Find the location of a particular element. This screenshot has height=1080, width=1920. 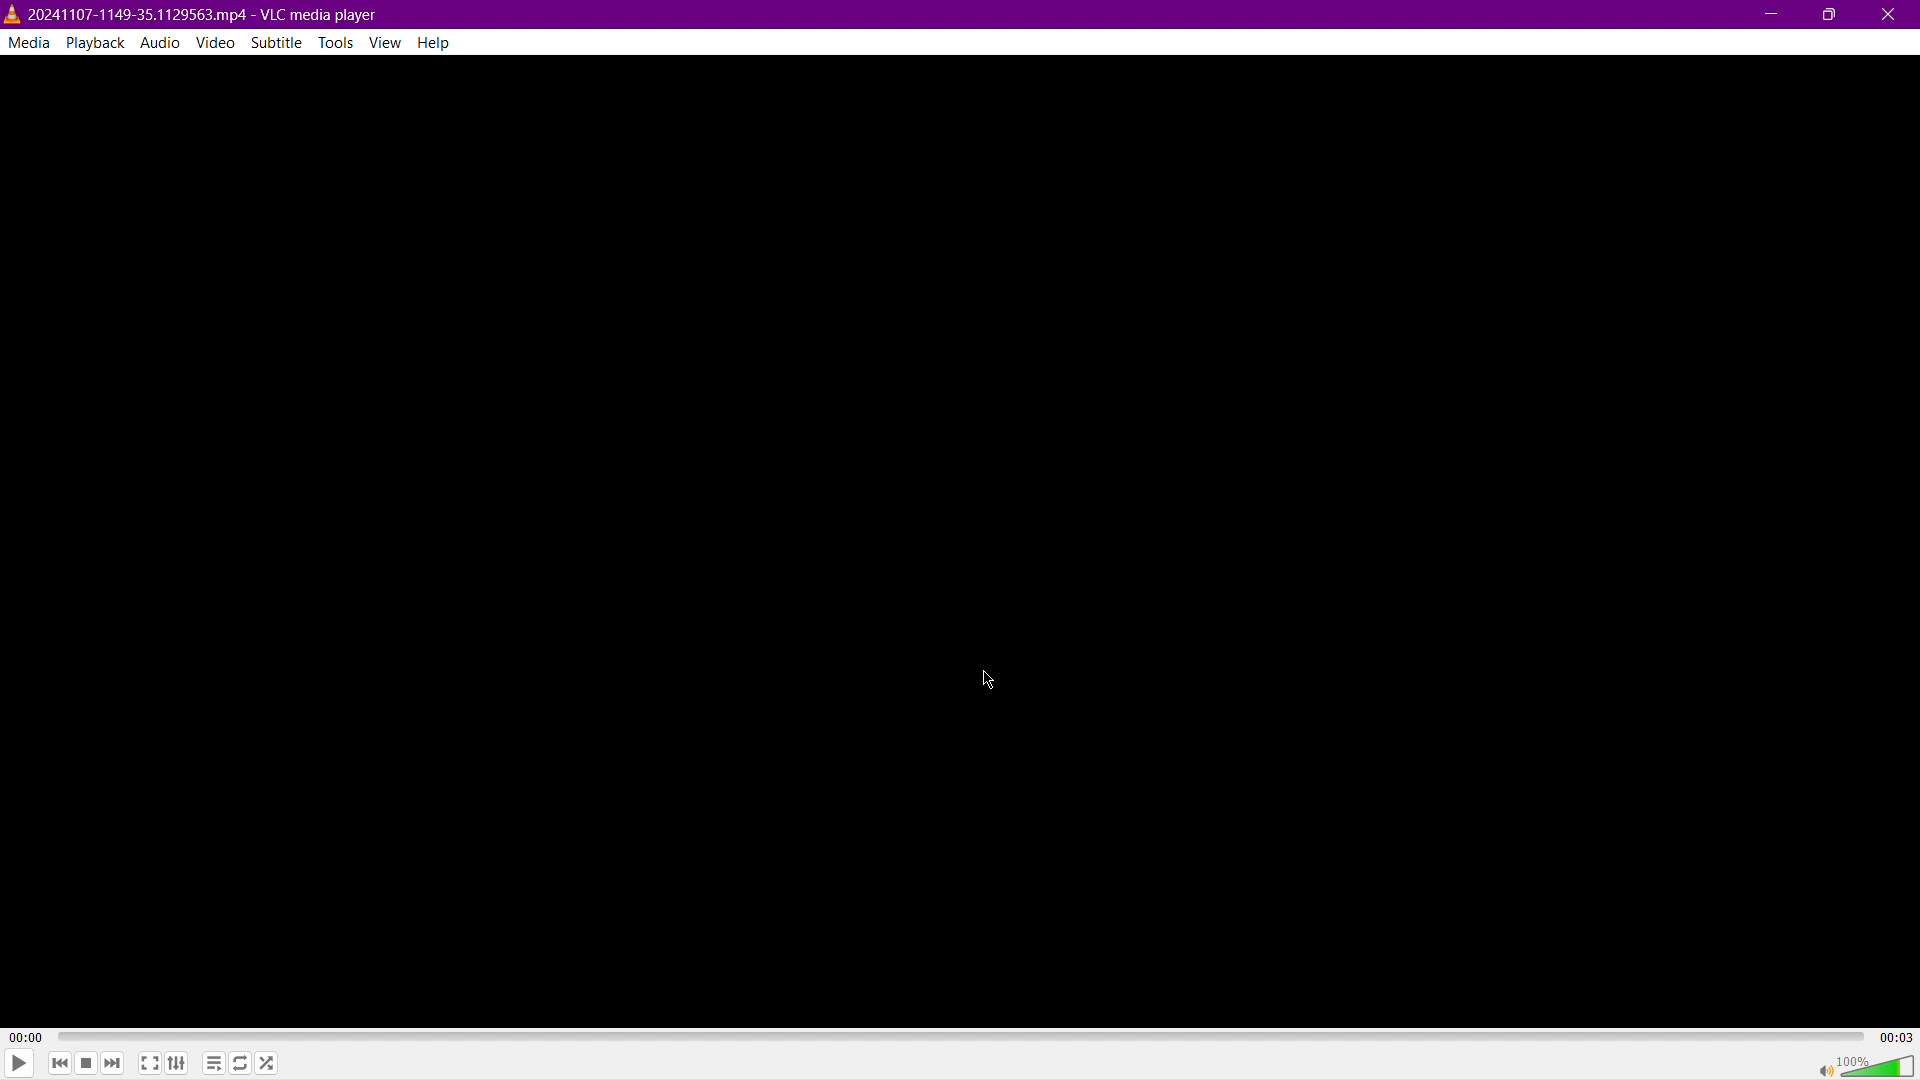

Toggle Loop is located at coordinates (240, 1064).